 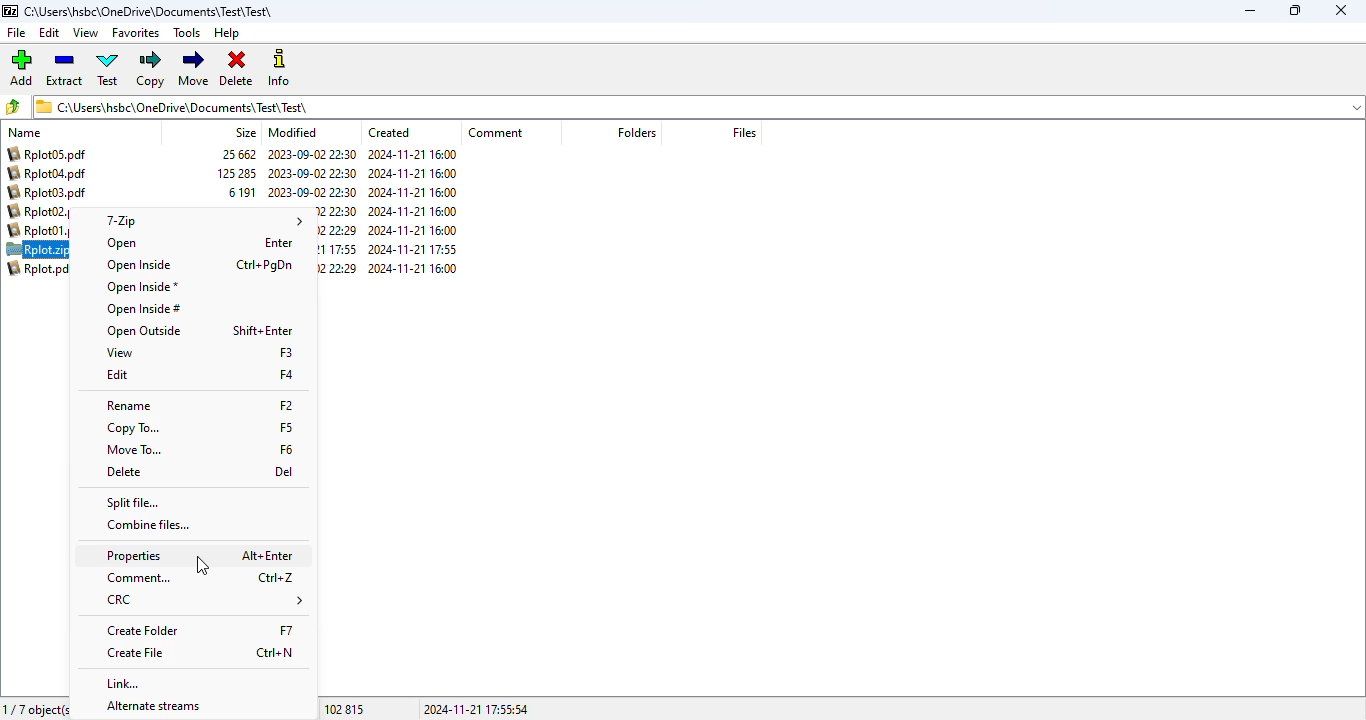 What do you see at coordinates (698, 106) in the screenshot?
I see `current folder` at bounding box center [698, 106].